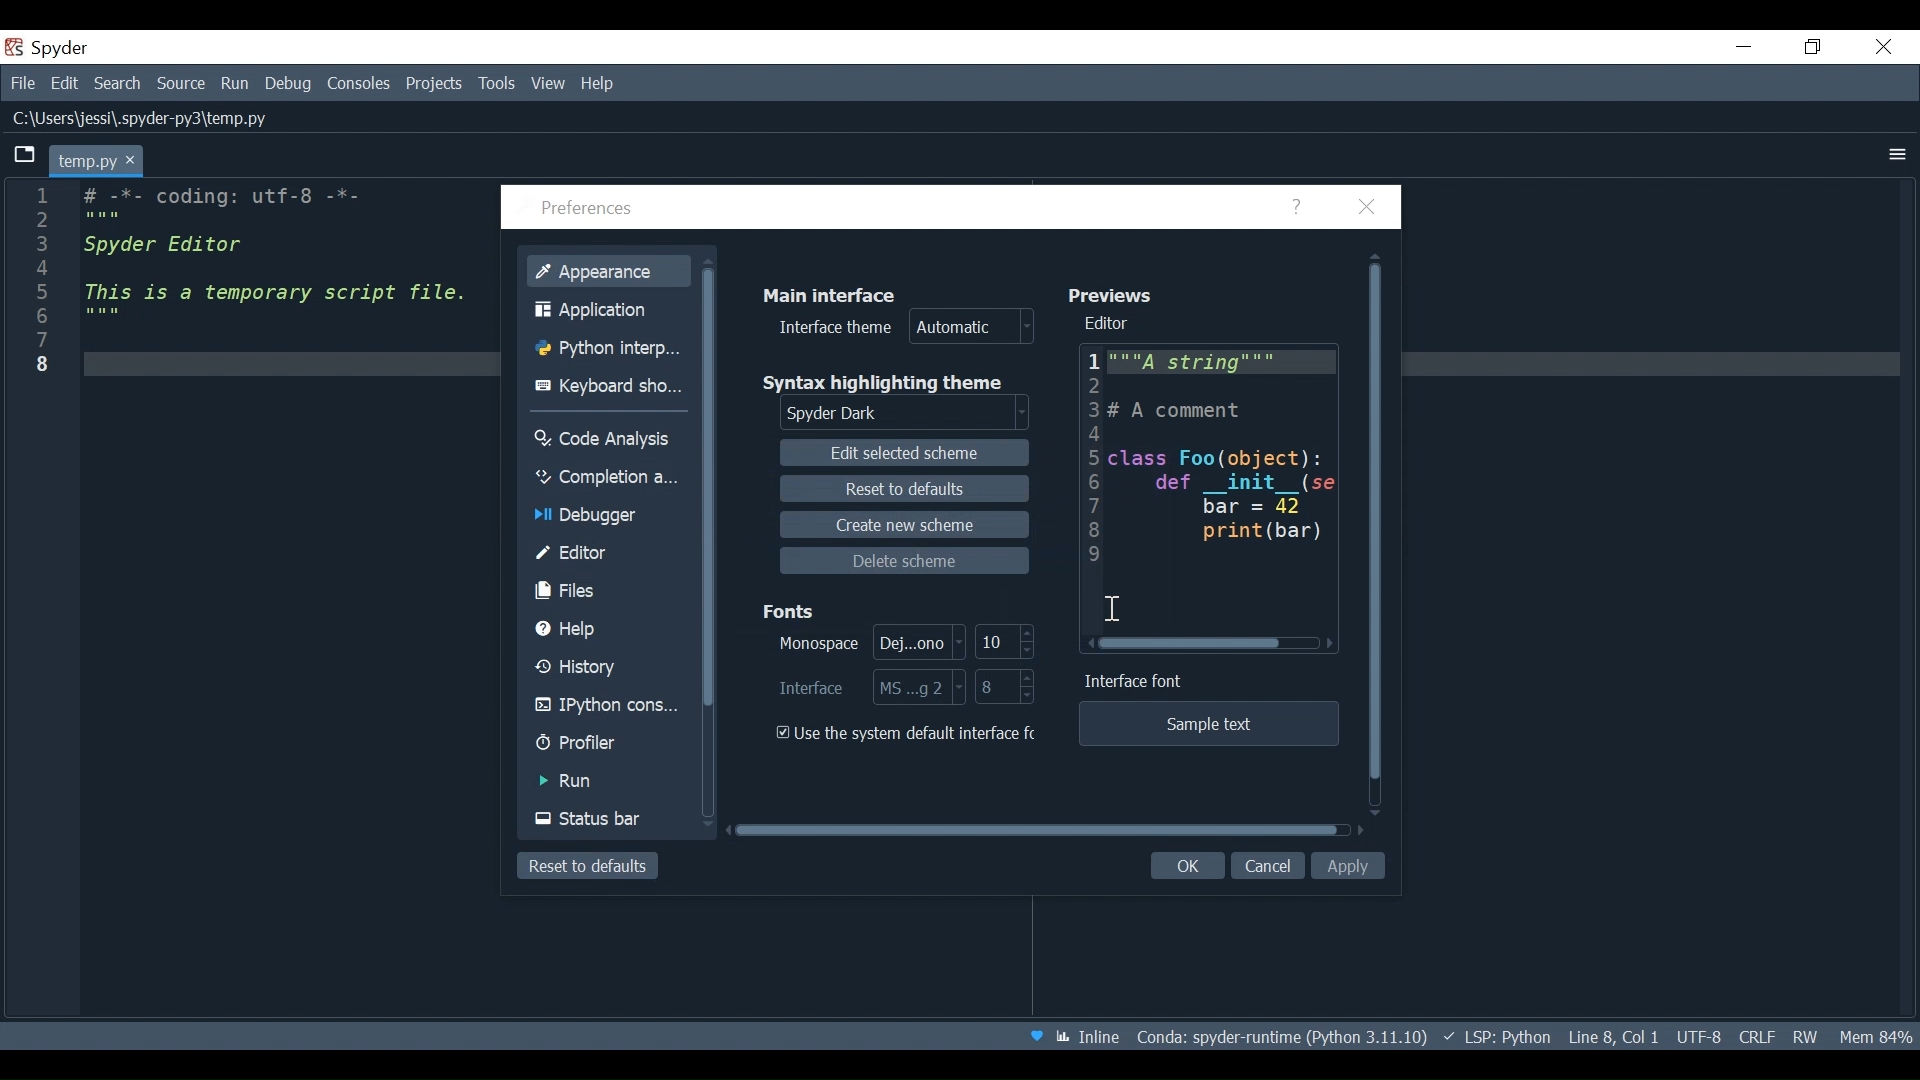 Image resolution: width=1920 pixels, height=1080 pixels. I want to click on Code Analysis, so click(608, 436).